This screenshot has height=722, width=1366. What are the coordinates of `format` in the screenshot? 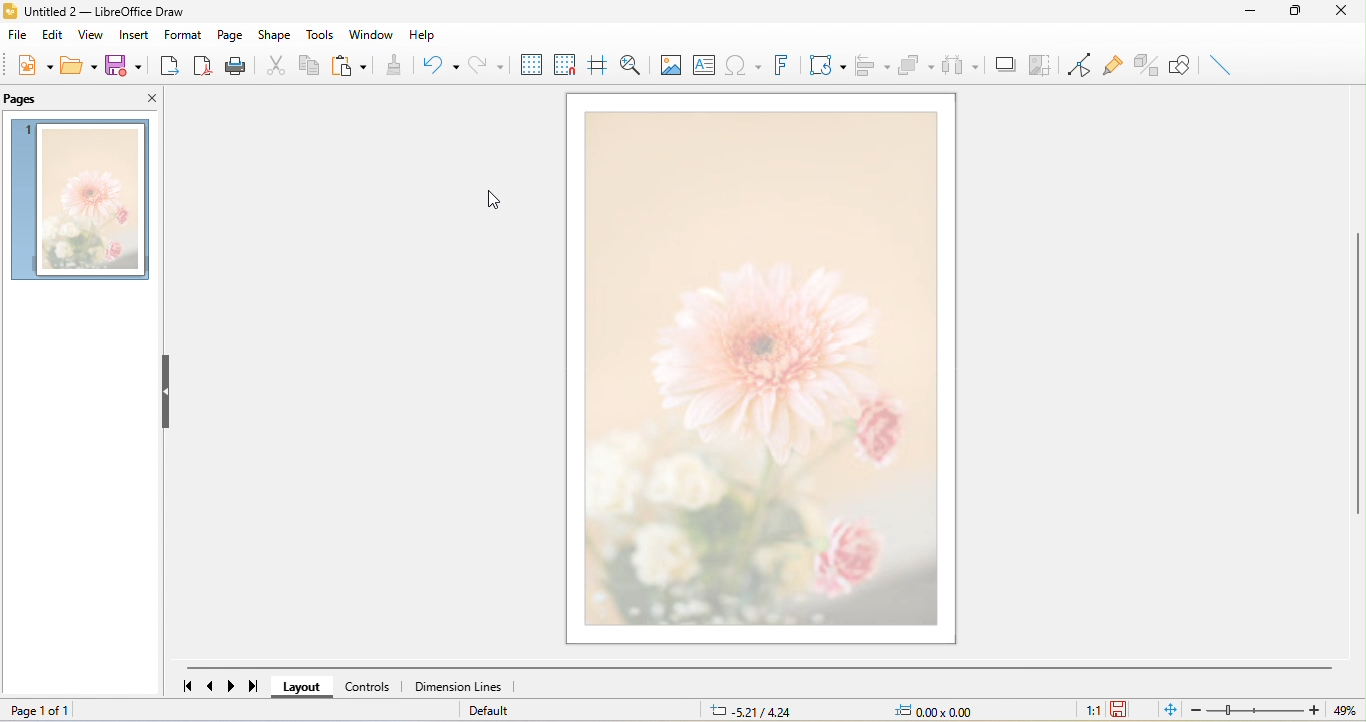 It's located at (184, 34).